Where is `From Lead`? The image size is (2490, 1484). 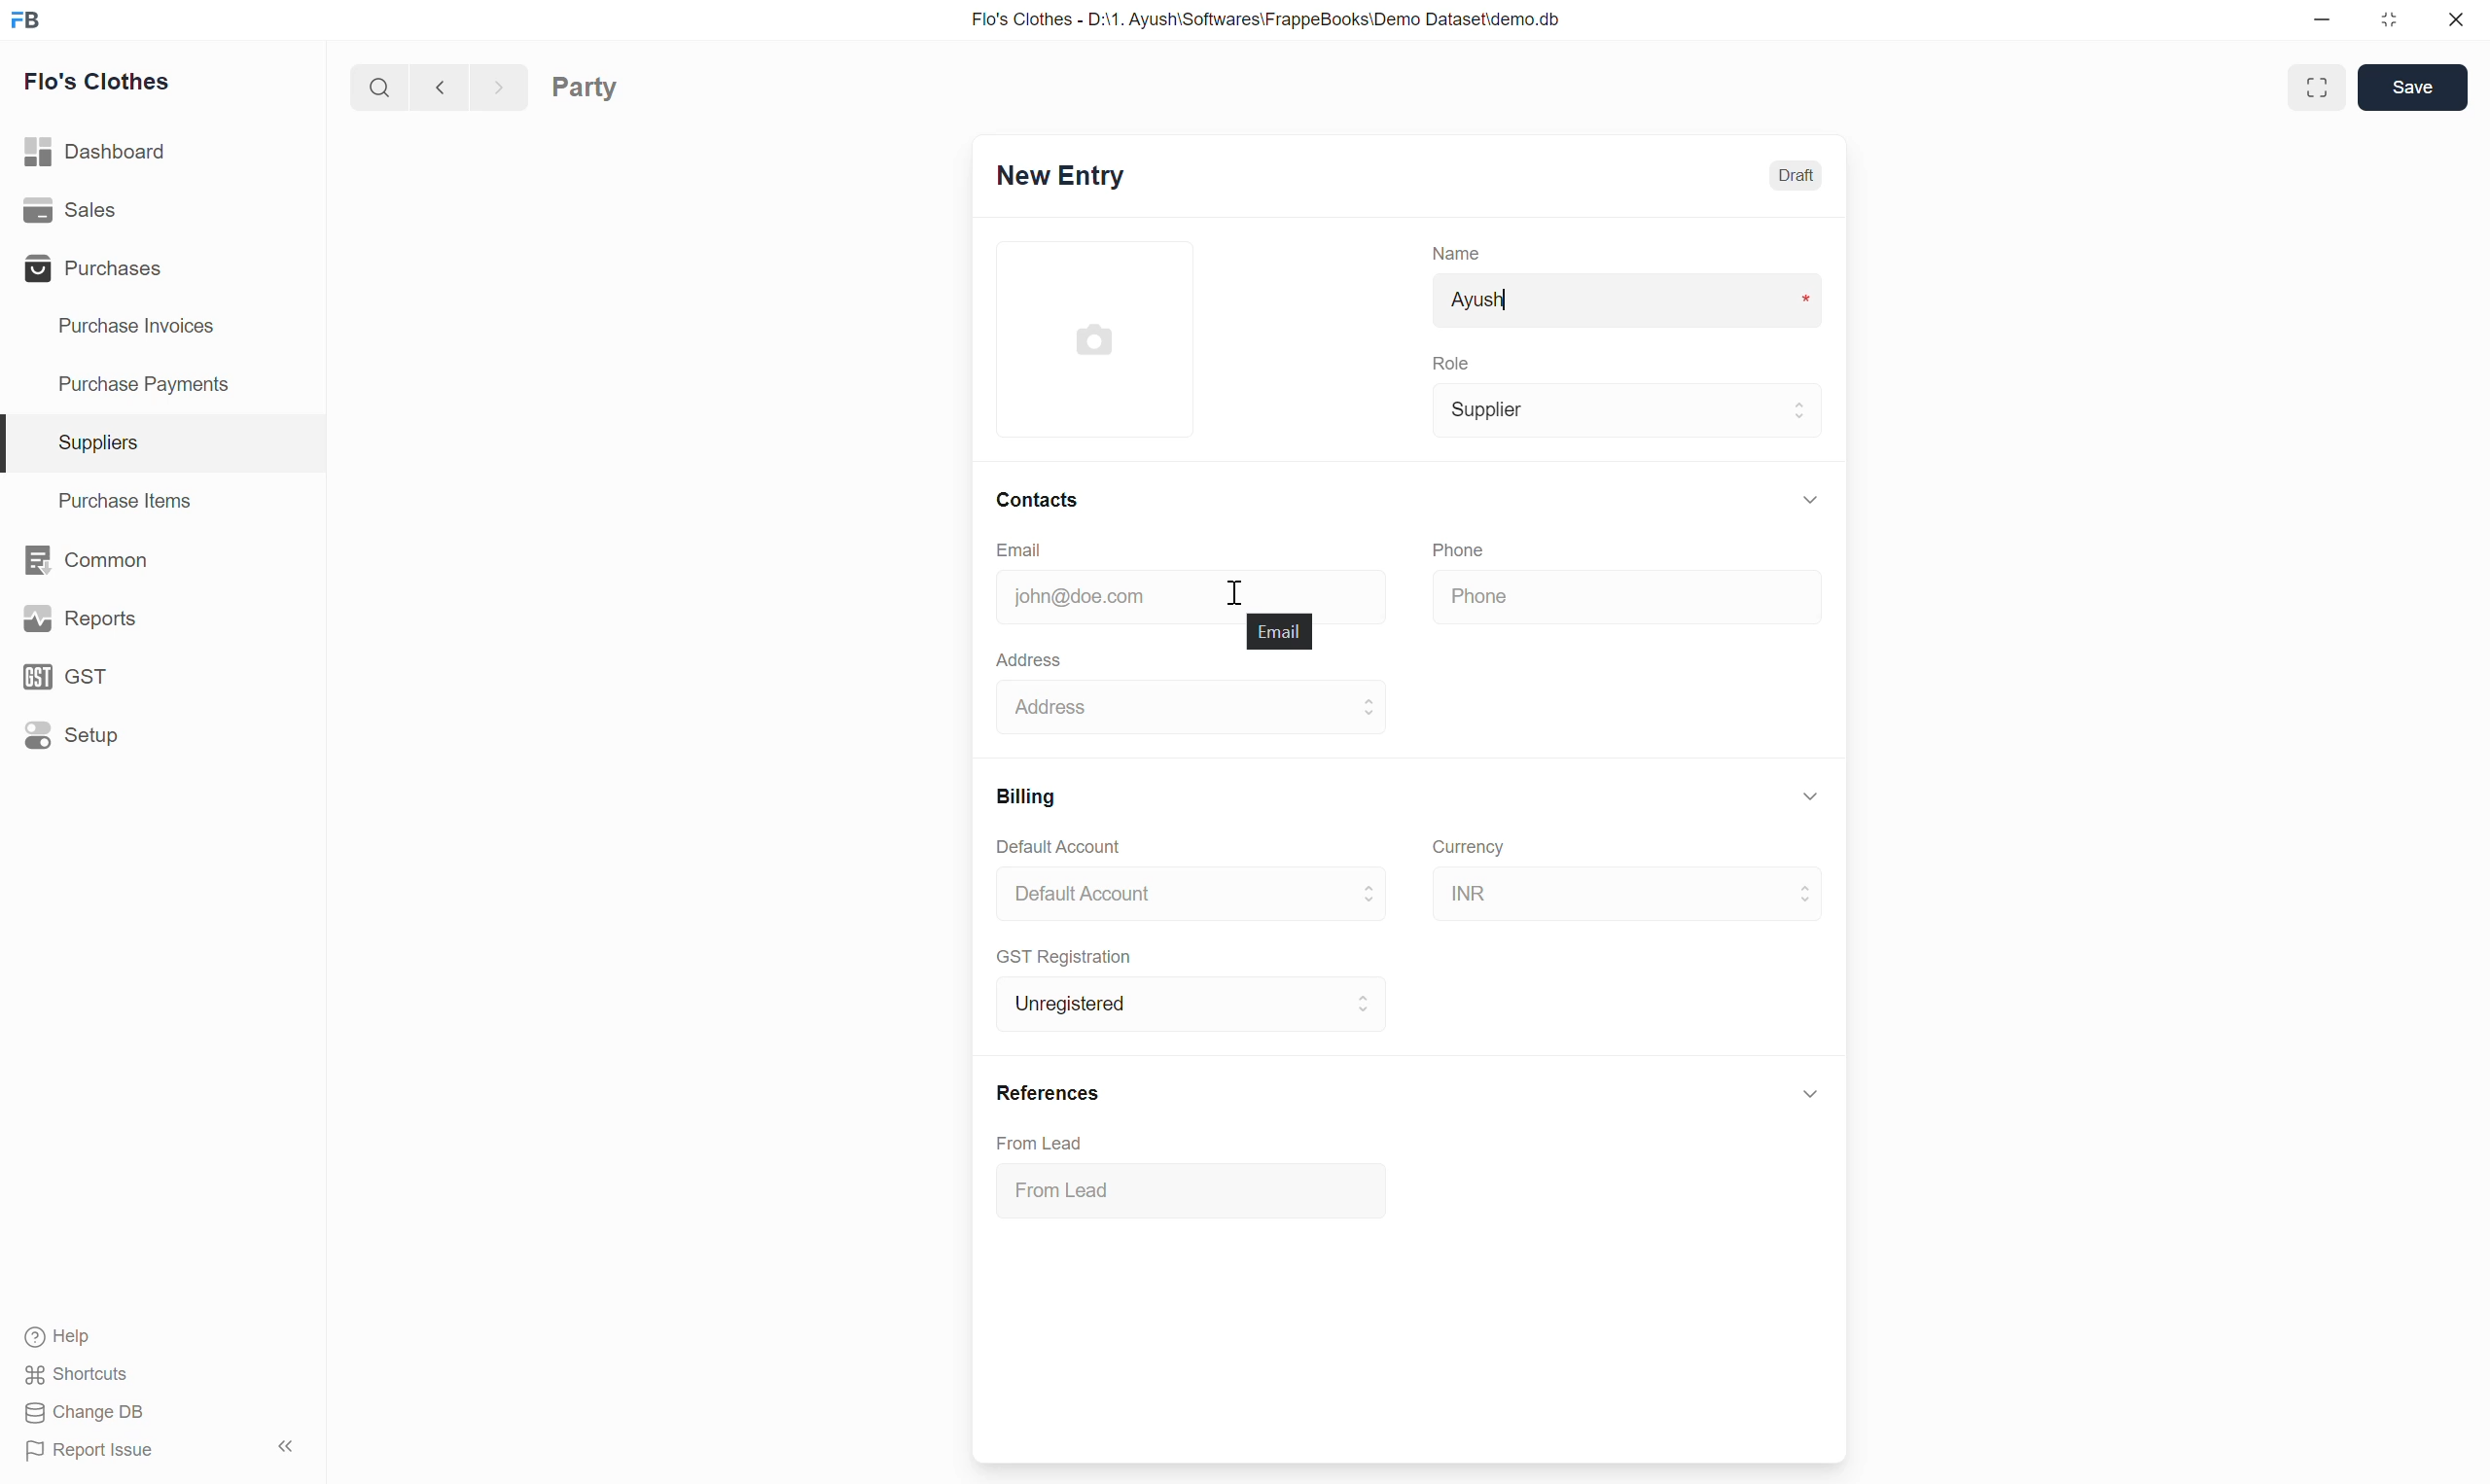
From Lead is located at coordinates (1039, 1143).